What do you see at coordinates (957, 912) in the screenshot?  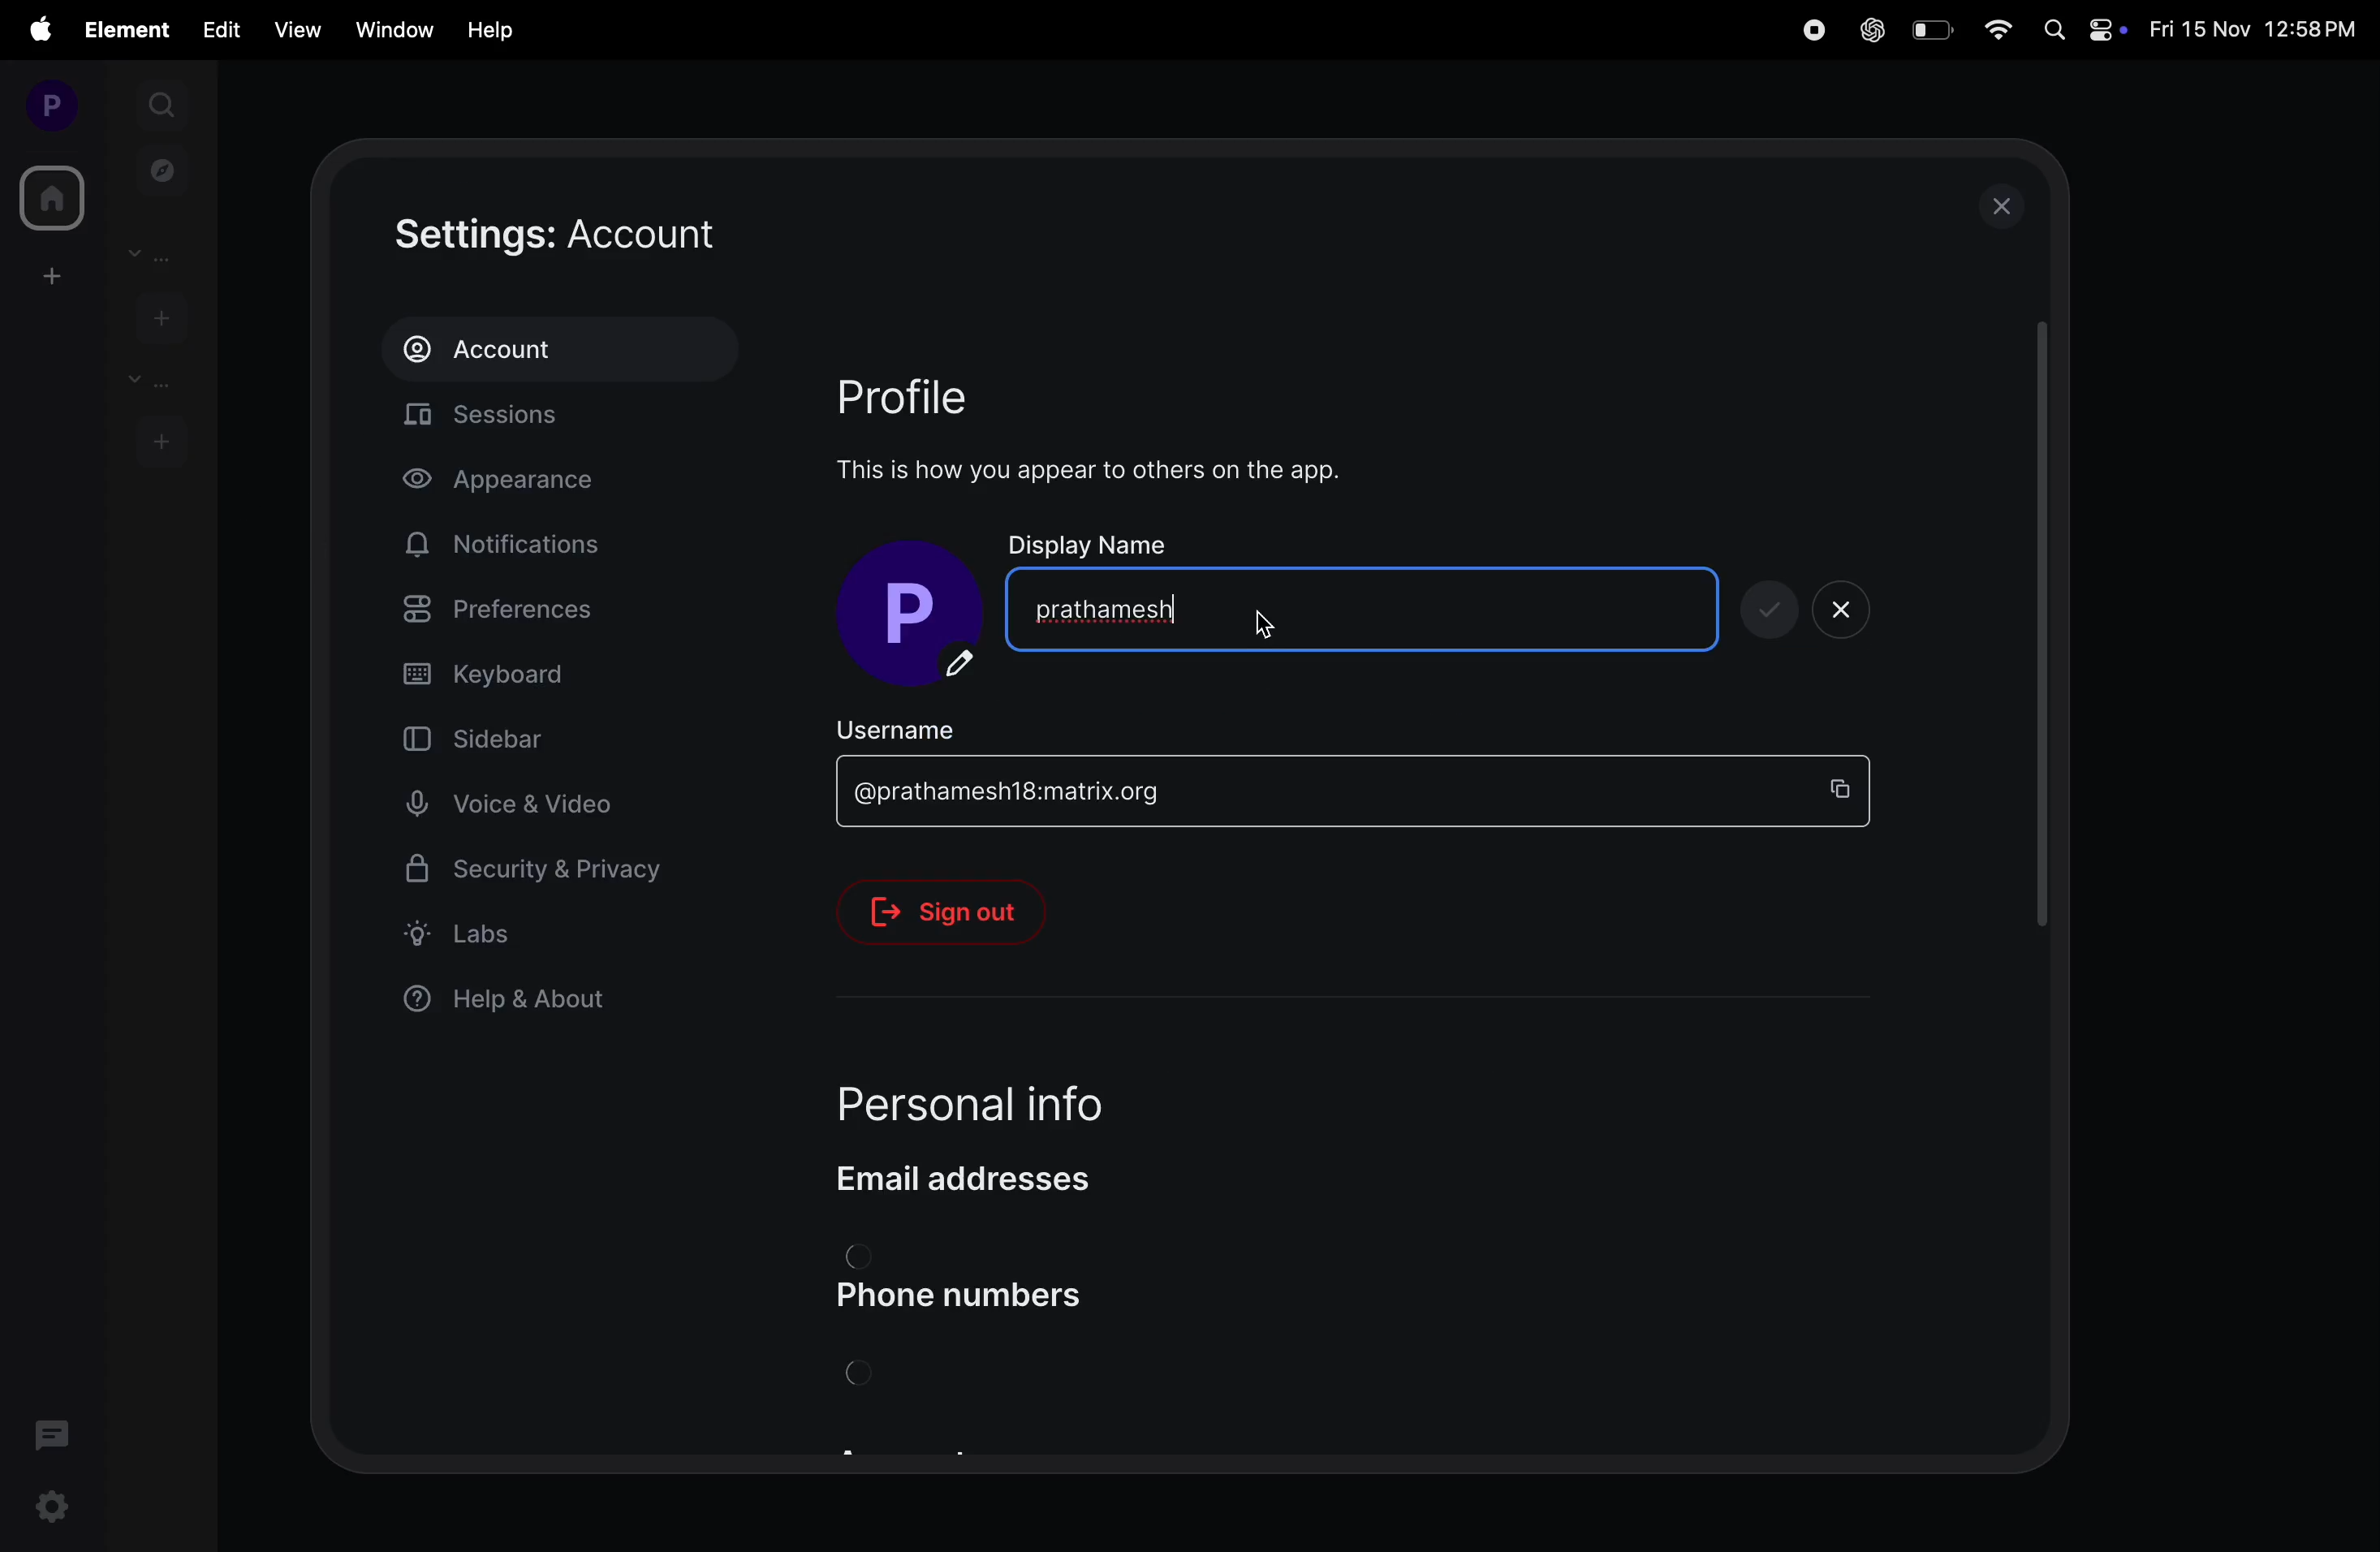 I see `sign out` at bounding box center [957, 912].